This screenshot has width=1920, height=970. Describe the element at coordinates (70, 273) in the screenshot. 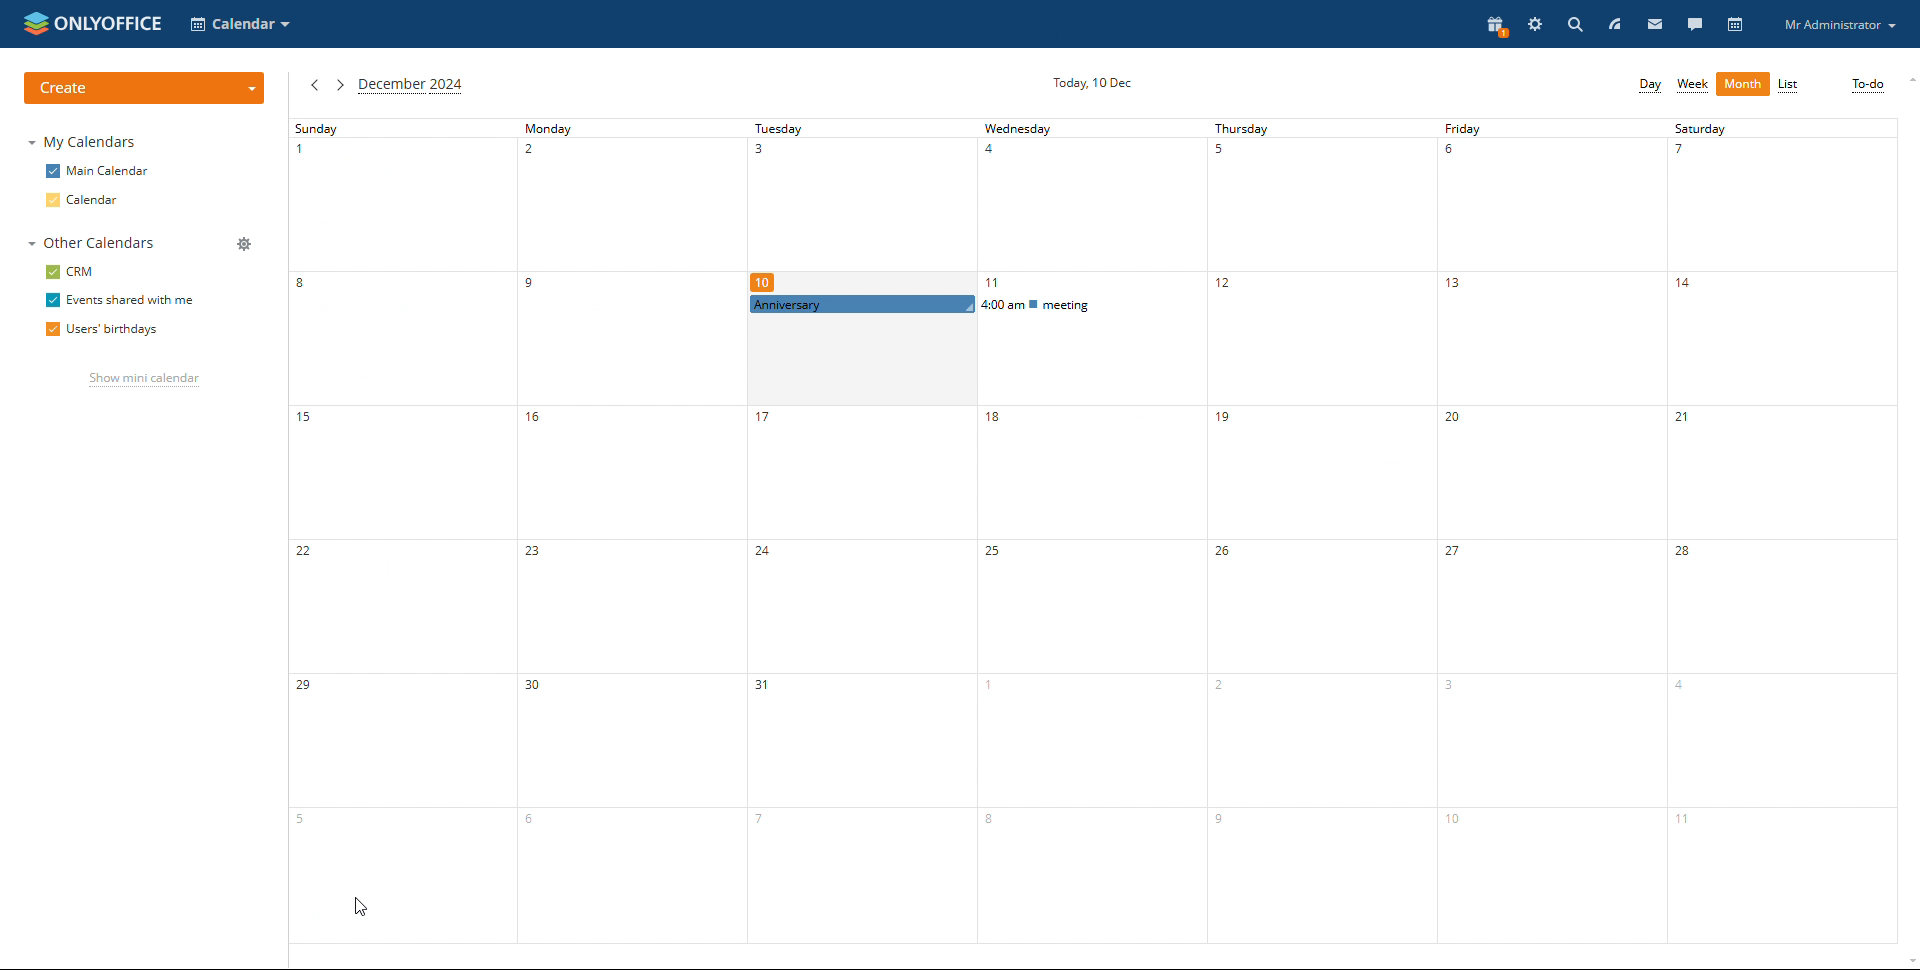

I see `crm` at that location.